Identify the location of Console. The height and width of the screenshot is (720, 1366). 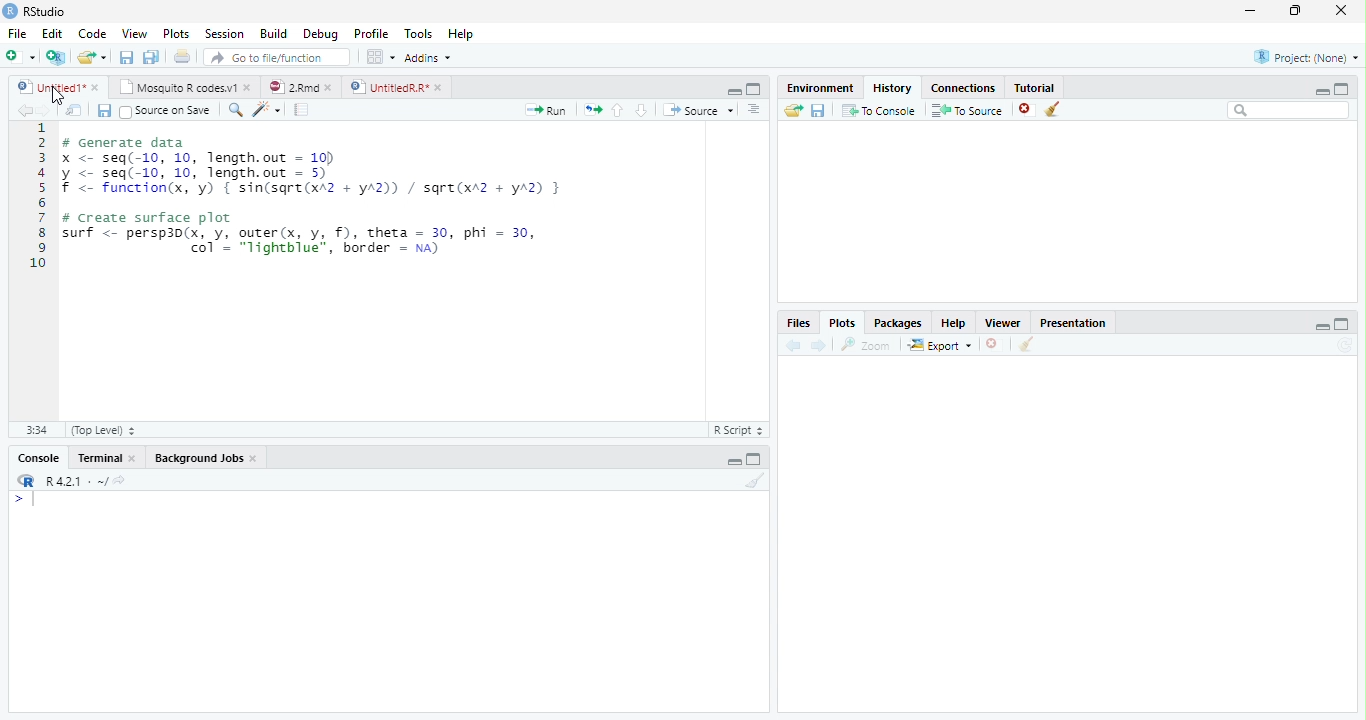
(39, 458).